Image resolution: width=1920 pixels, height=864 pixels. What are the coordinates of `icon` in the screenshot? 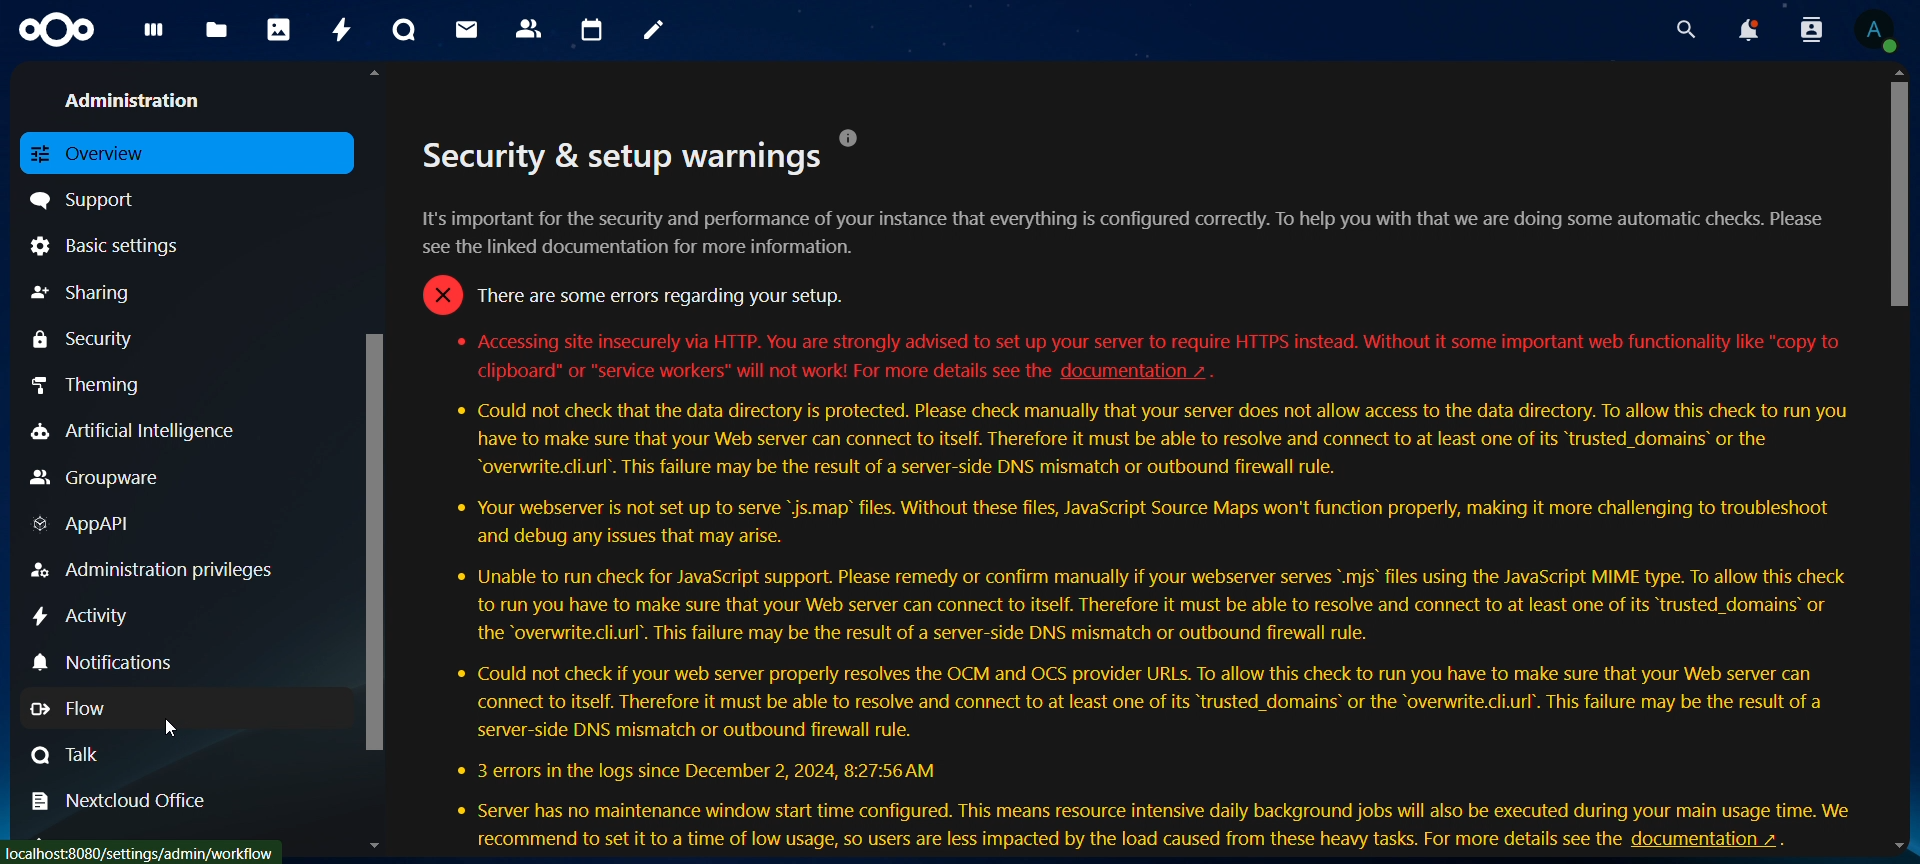 It's located at (59, 31).